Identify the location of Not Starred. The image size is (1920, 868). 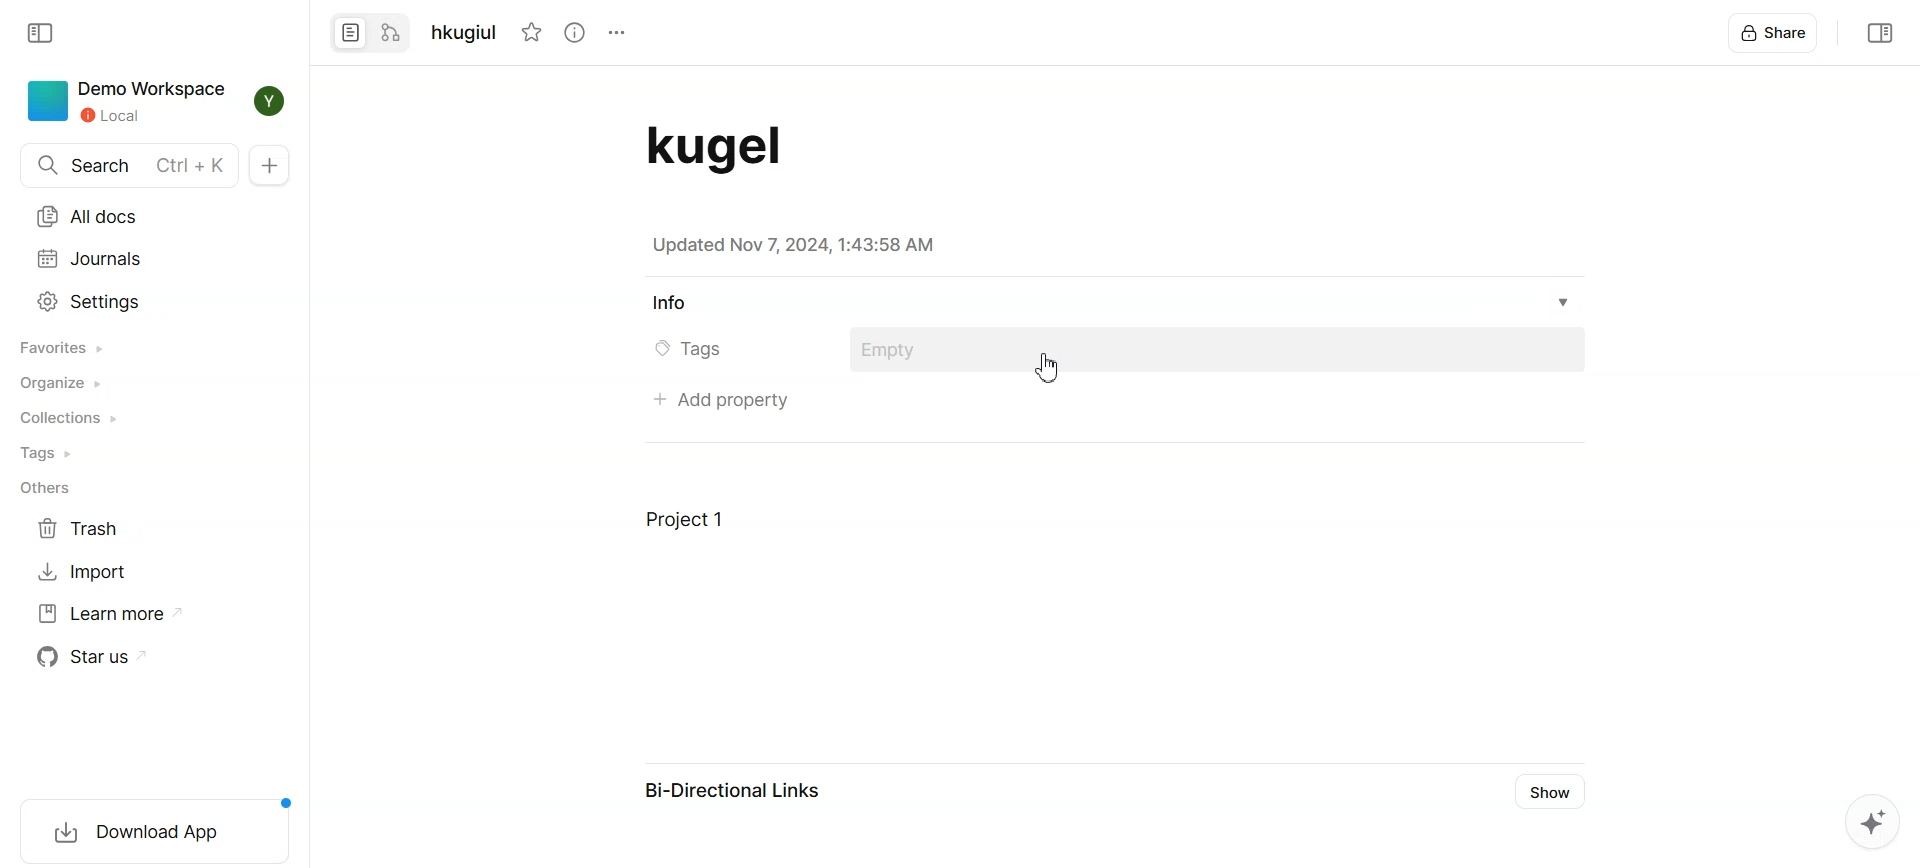
(533, 32).